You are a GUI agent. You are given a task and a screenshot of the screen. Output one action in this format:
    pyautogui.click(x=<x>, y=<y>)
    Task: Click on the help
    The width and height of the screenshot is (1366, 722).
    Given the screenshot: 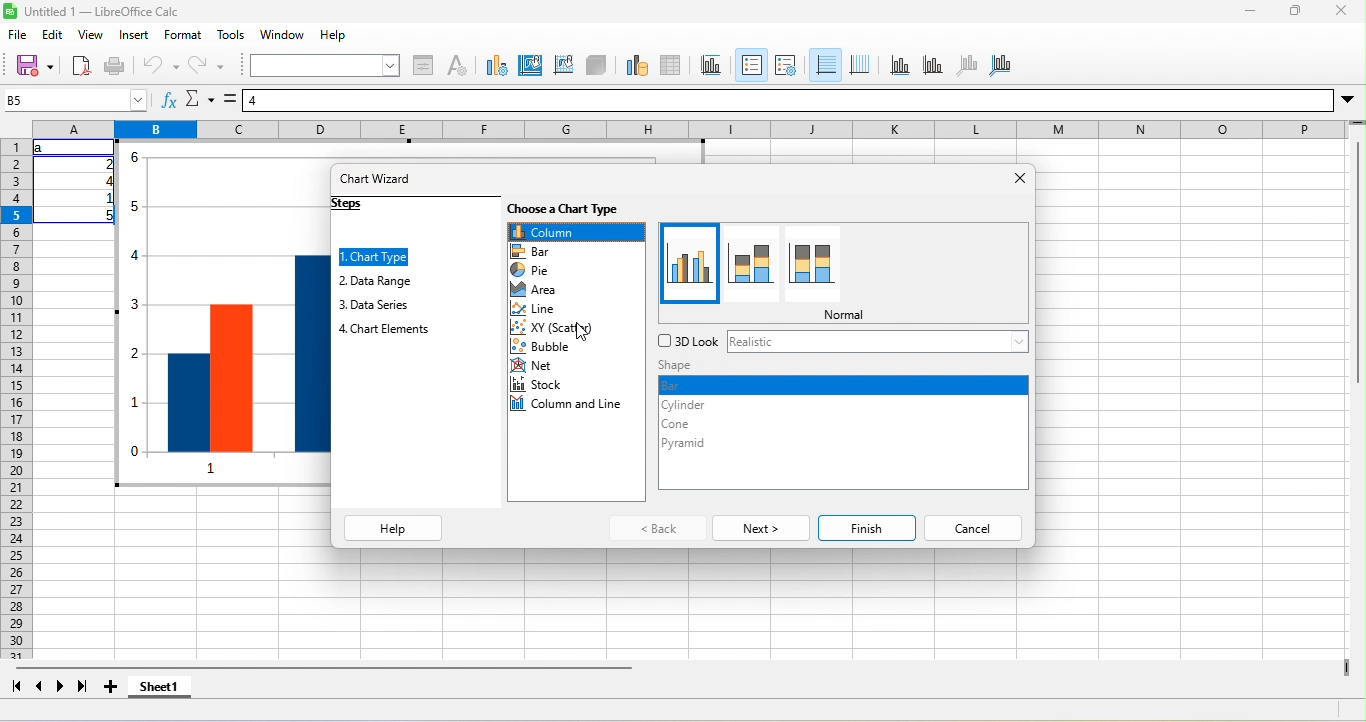 What is the action you would take?
    pyautogui.click(x=333, y=35)
    